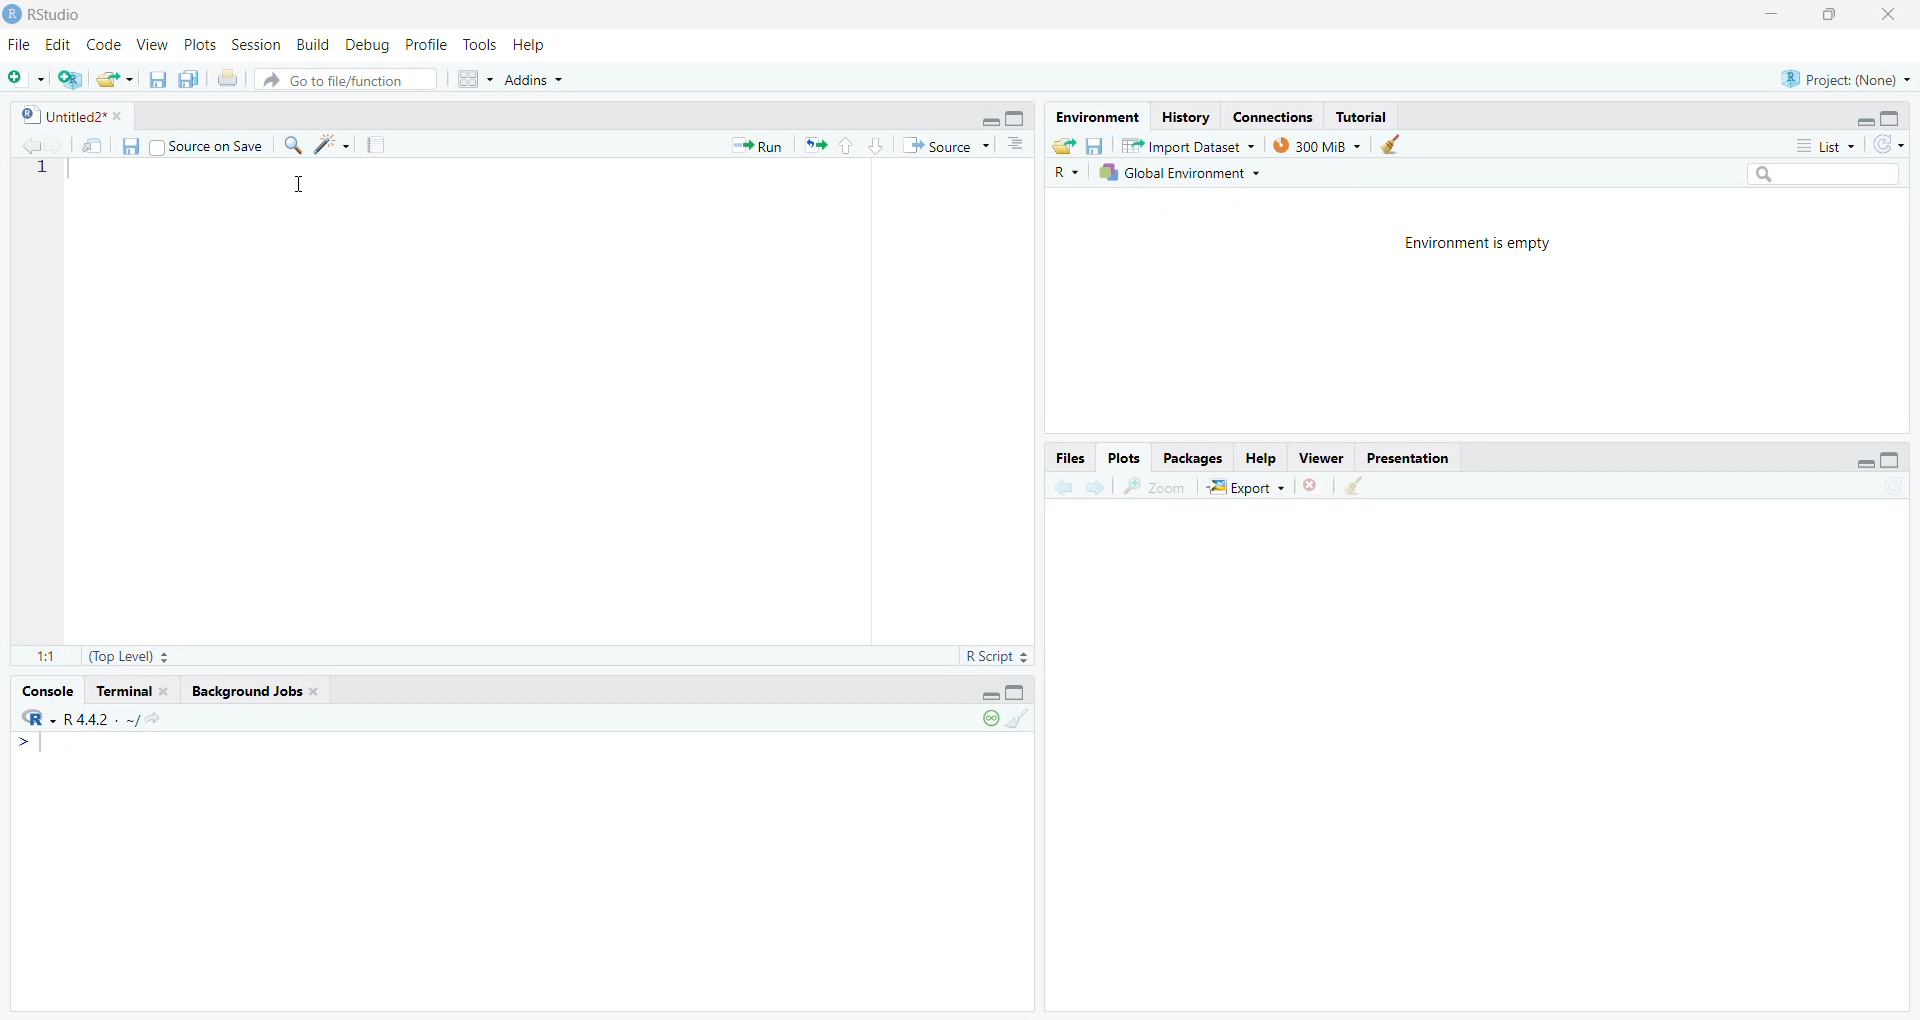 The width and height of the screenshot is (1920, 1020). I want to click on Profile, so click(428, 44).